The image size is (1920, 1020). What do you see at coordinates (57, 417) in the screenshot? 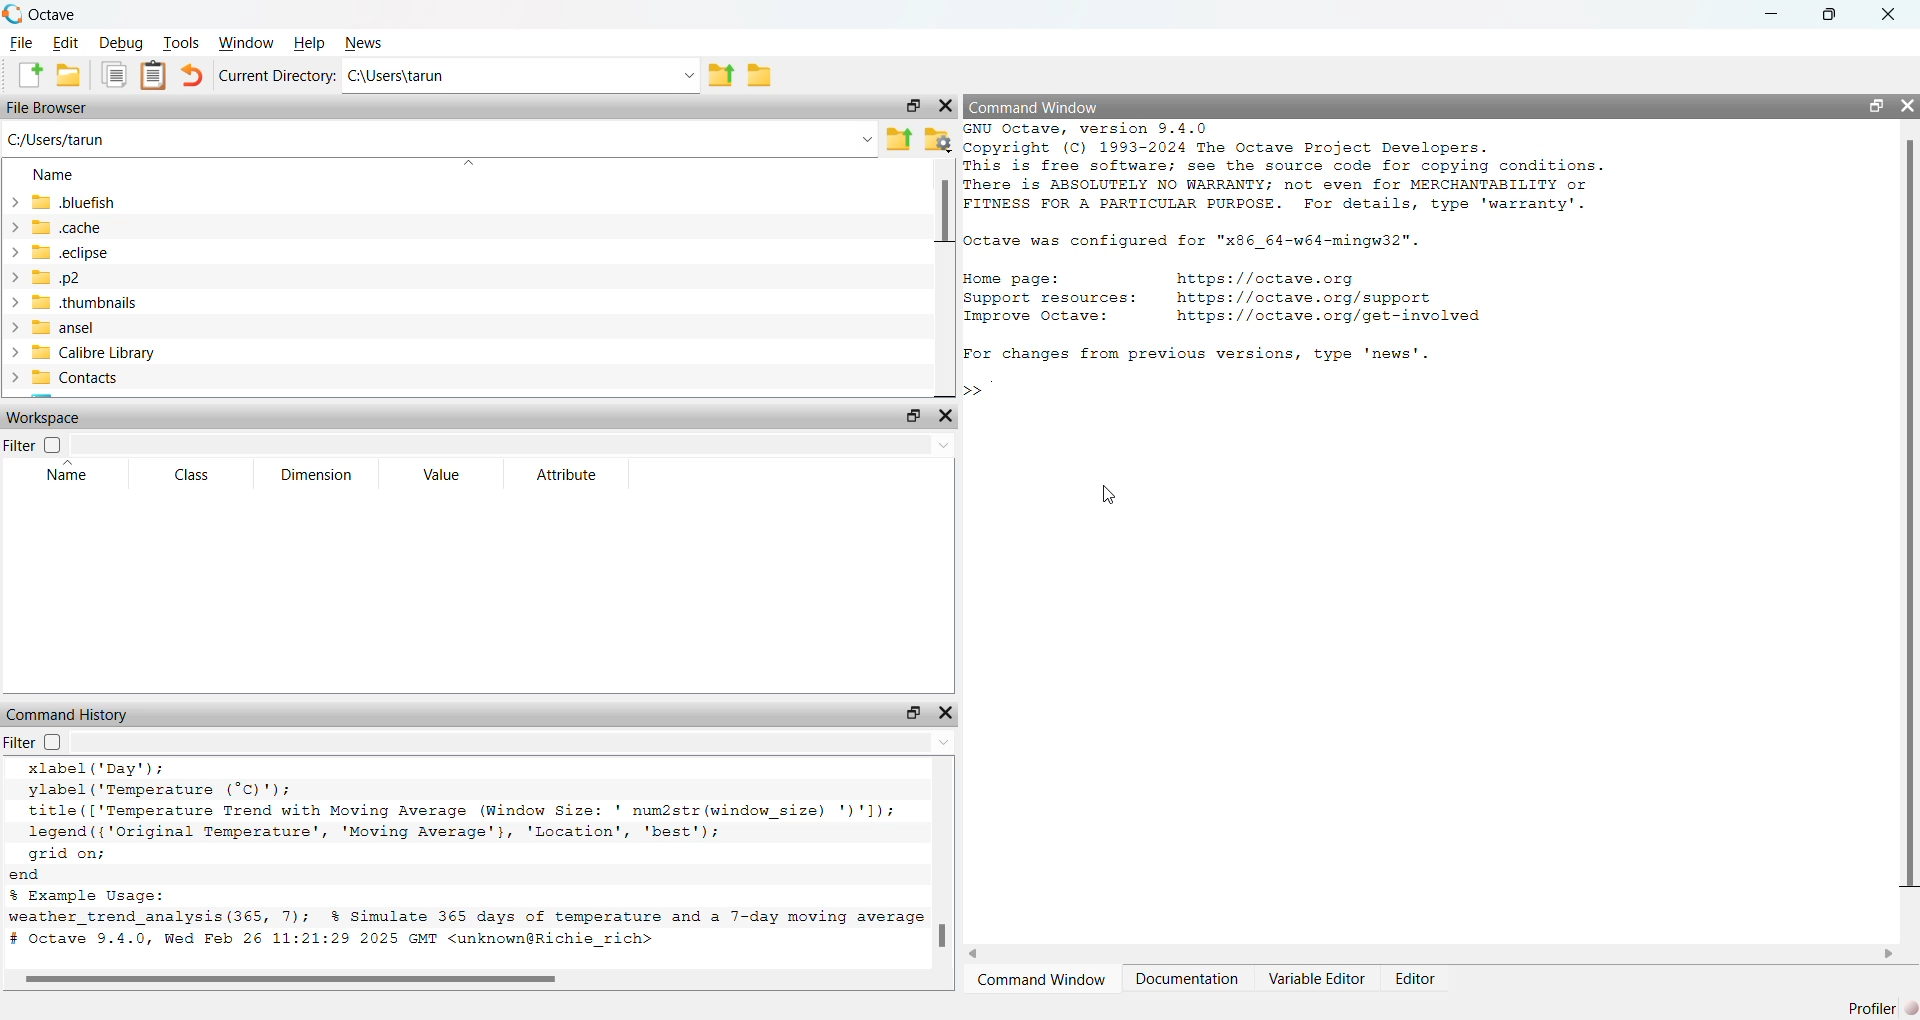
I see `Workspace` at bounding box center [57, 417].